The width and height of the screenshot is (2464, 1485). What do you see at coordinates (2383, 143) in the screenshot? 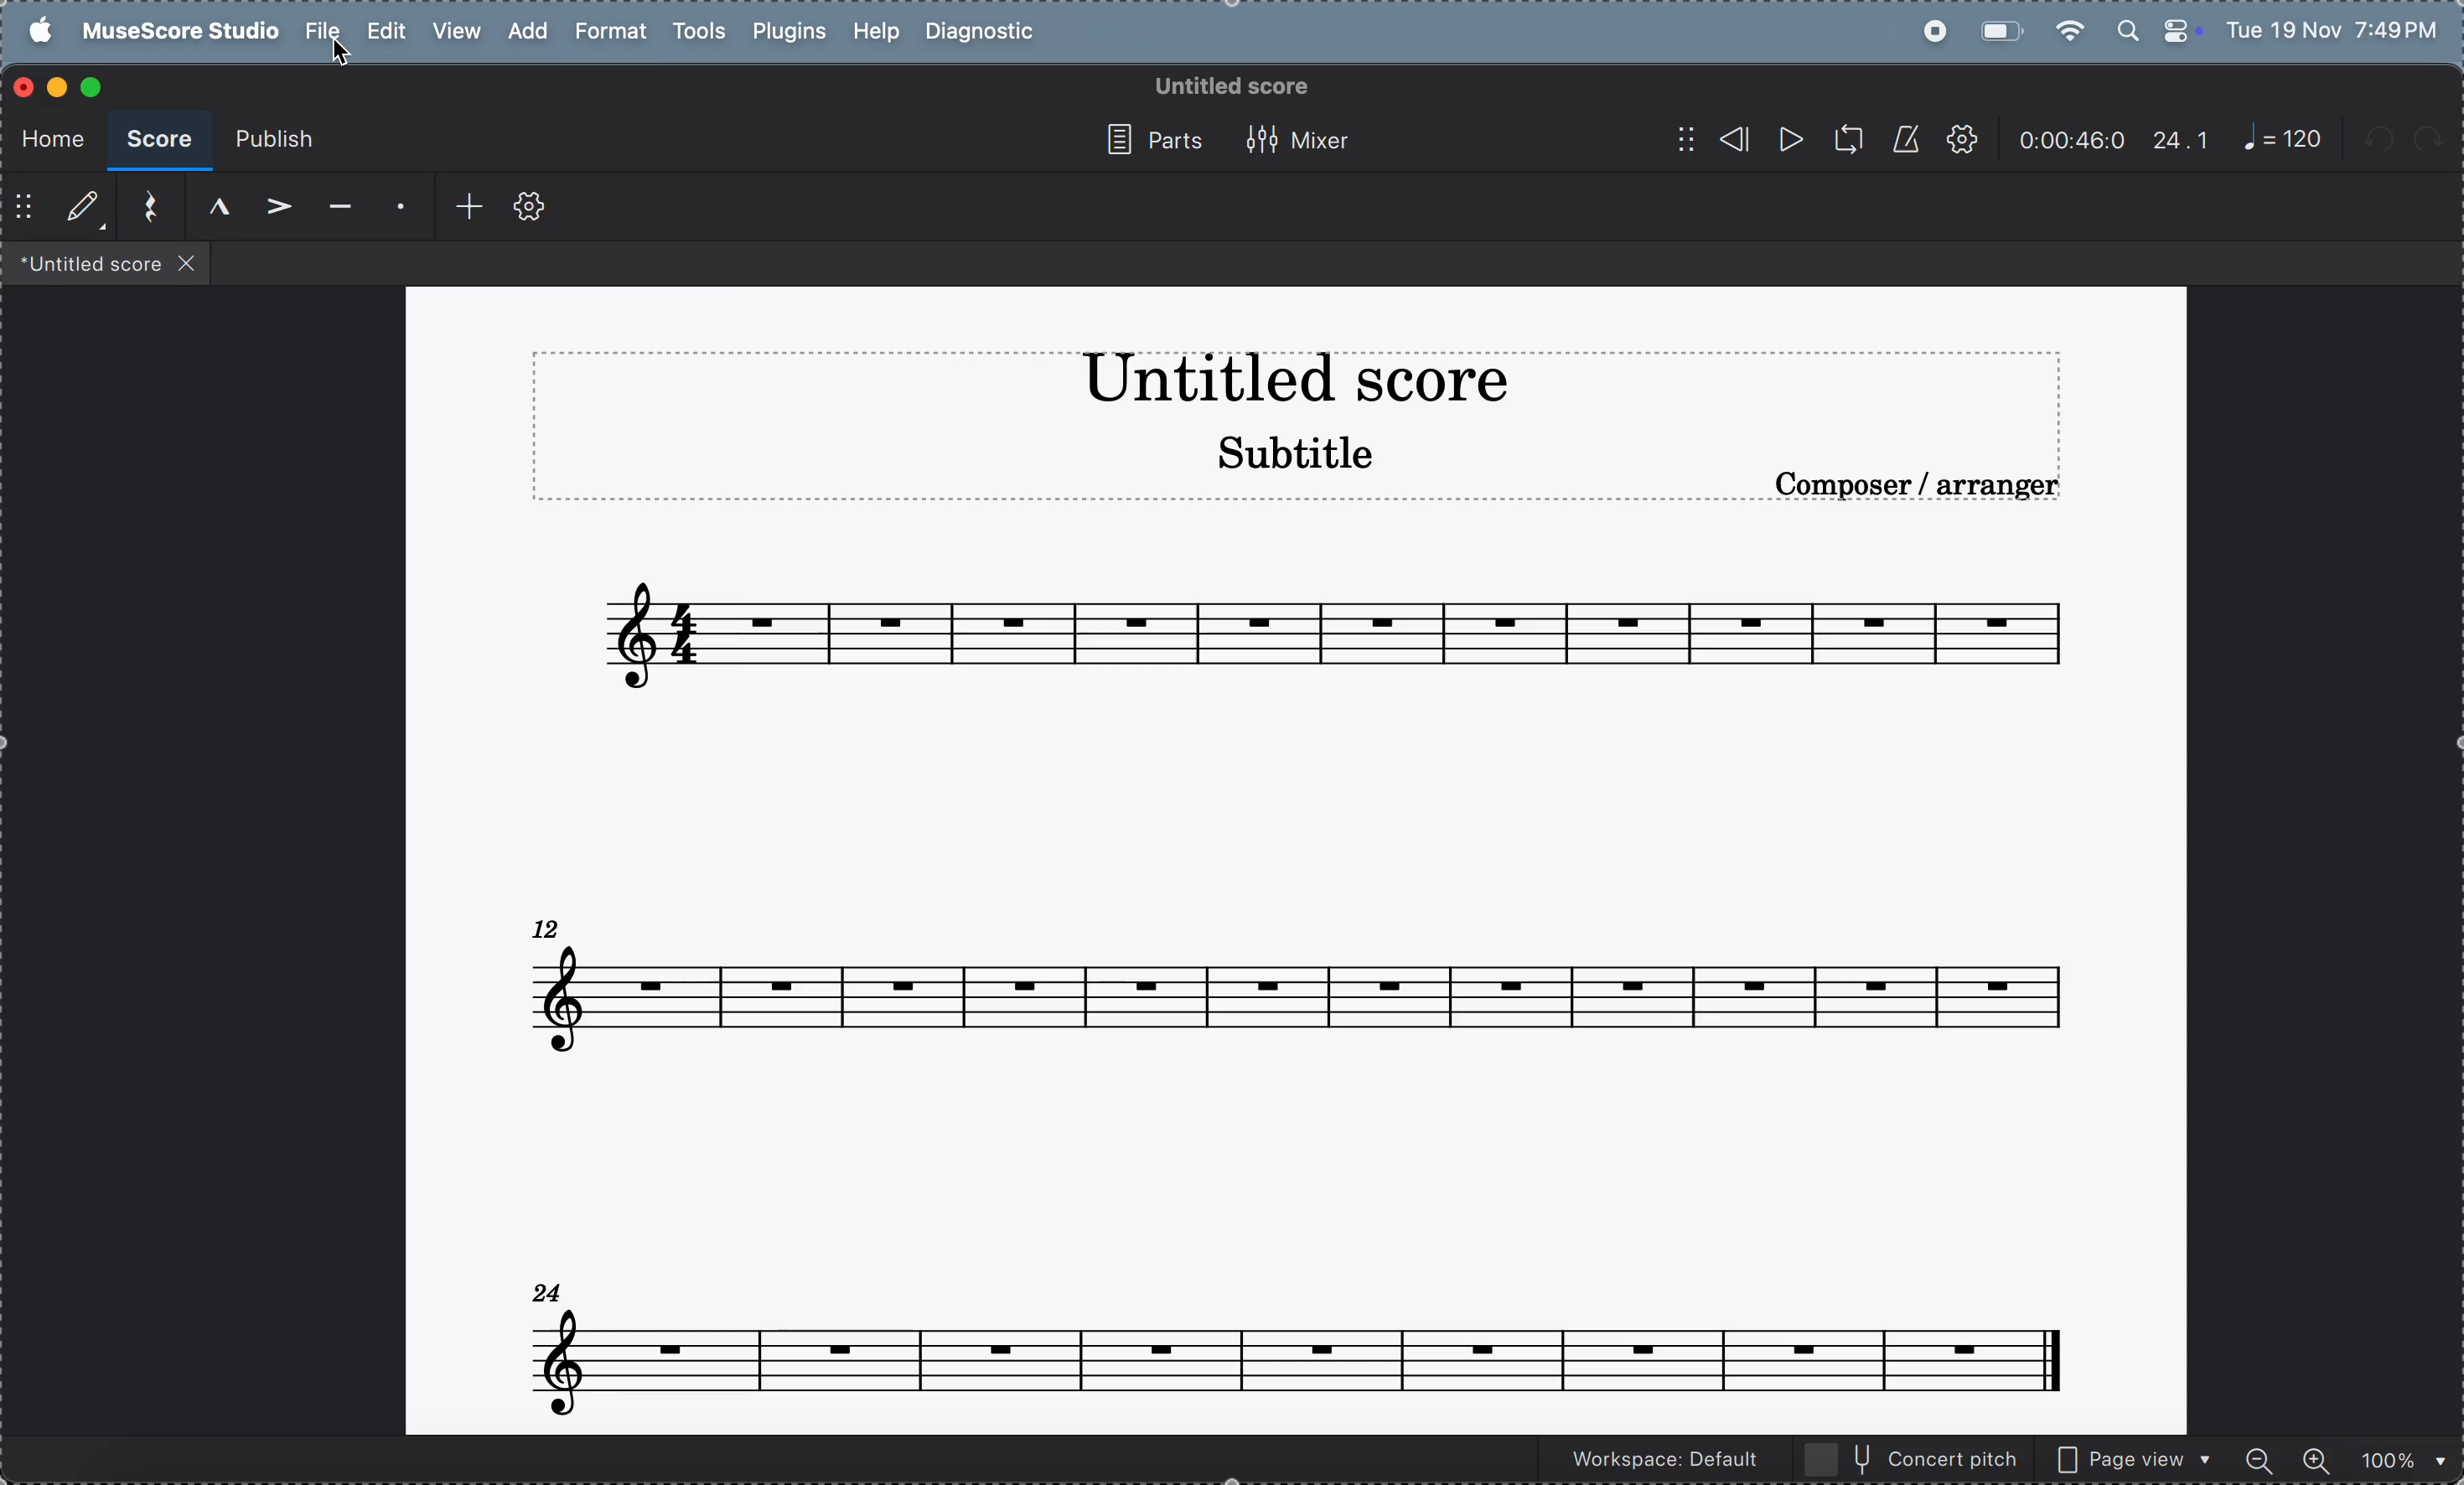
I see `undo` at bounding box center [2383, 143].